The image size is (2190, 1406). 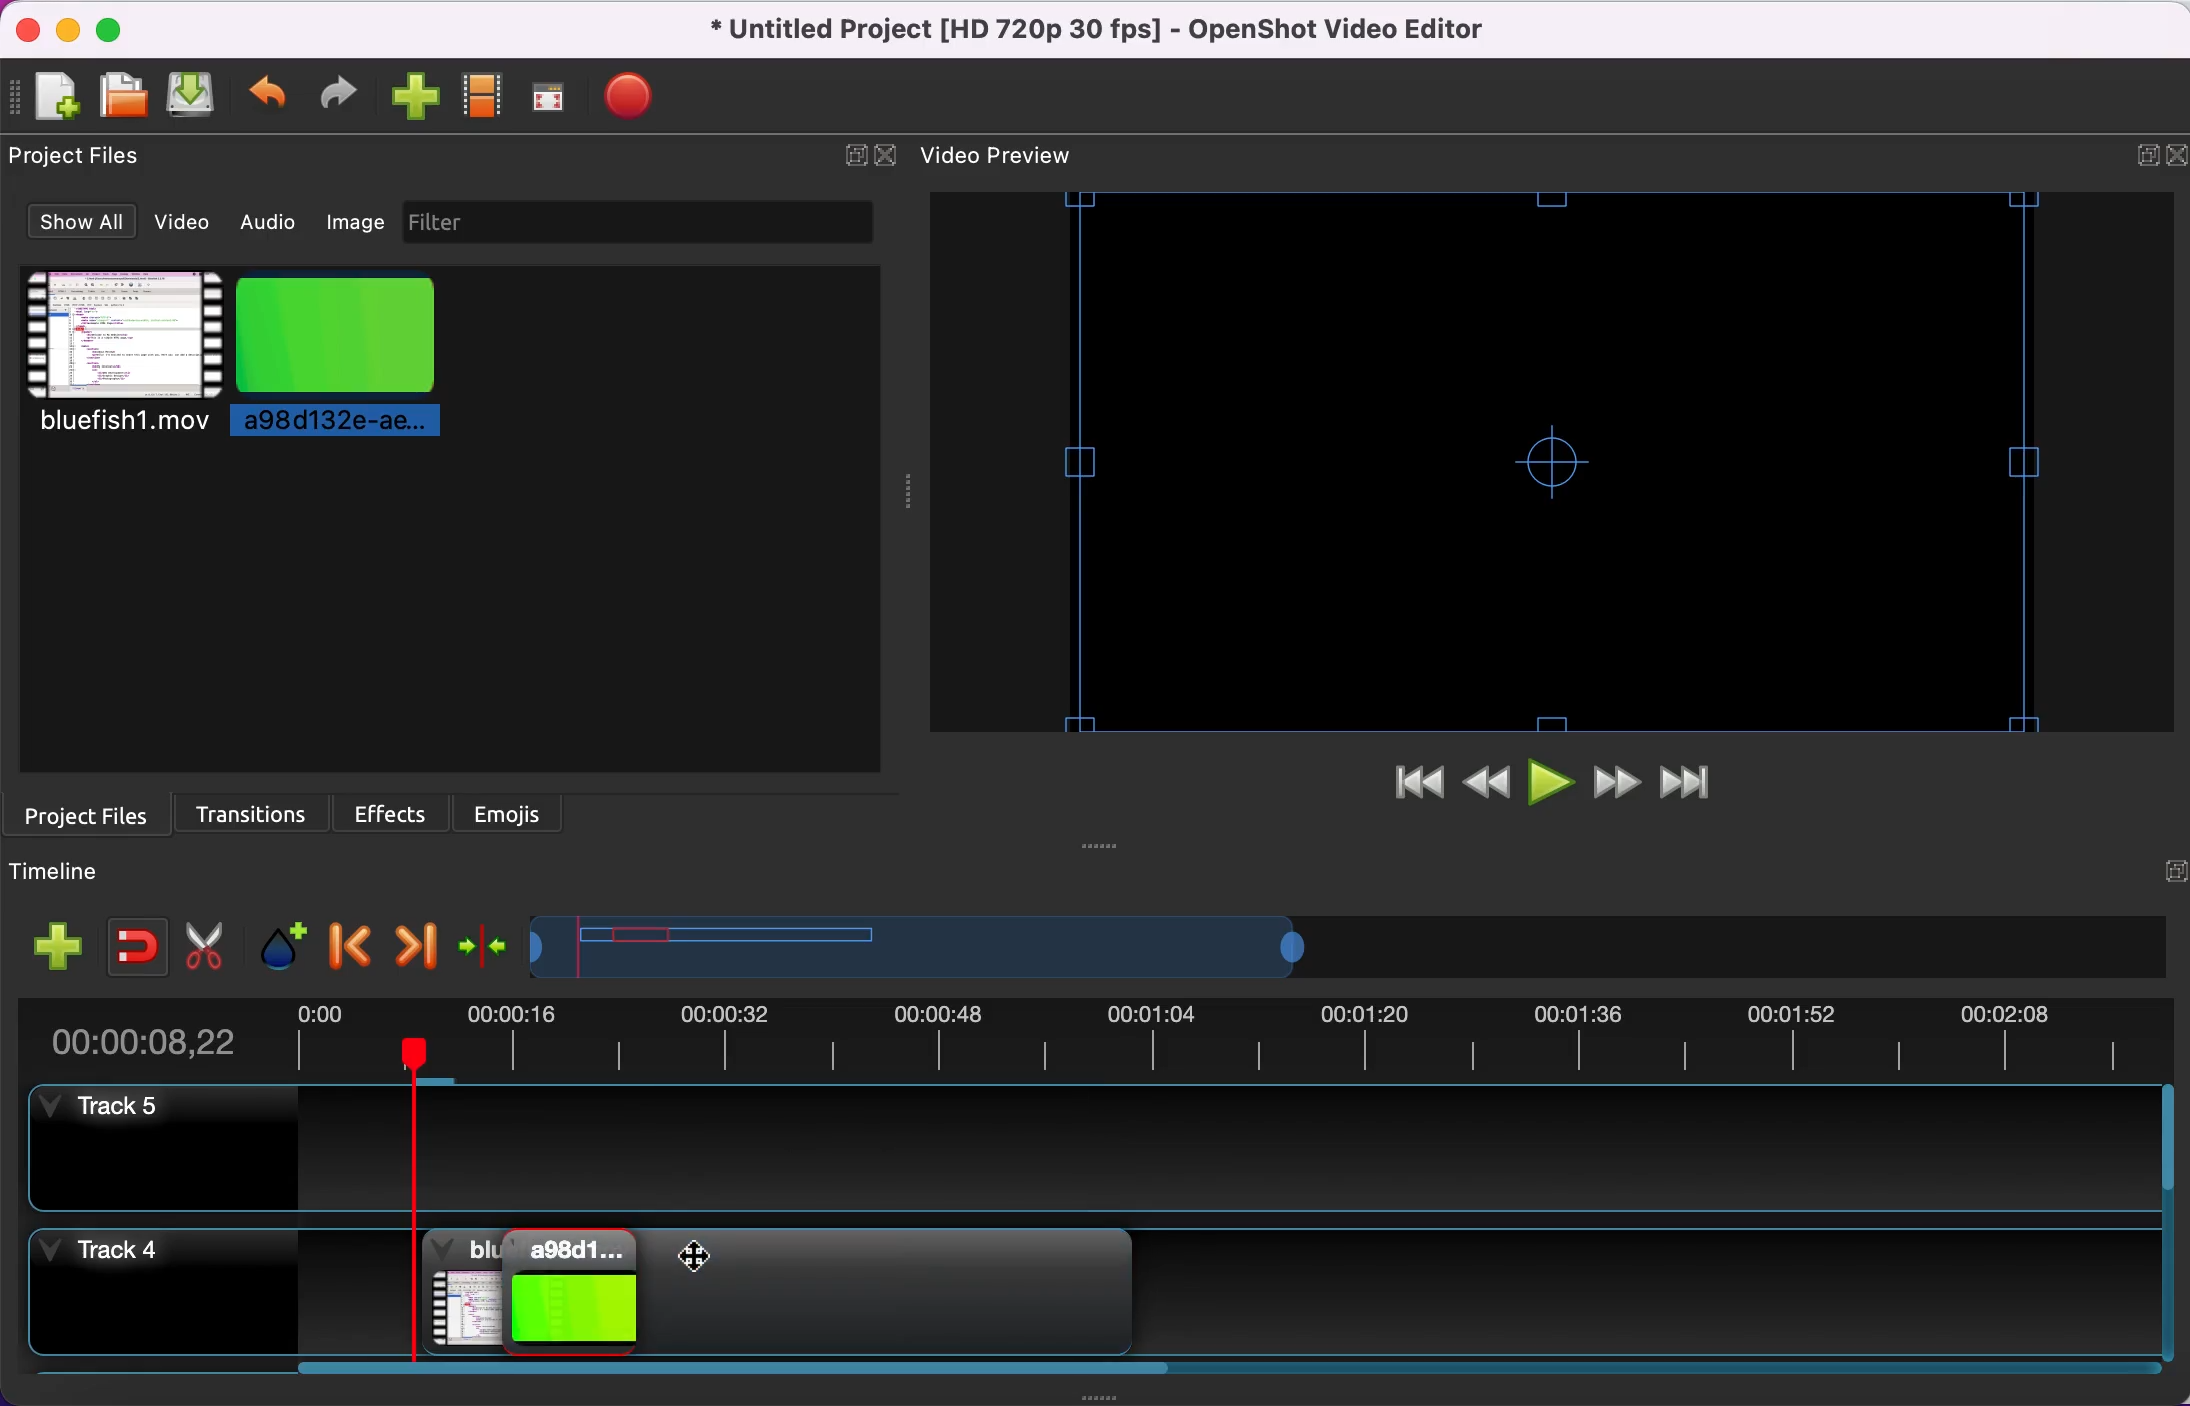 What do you see at coordinates (134, 941) in the screenshot?
I see `enable snapping` at bounding box center [134, 941].